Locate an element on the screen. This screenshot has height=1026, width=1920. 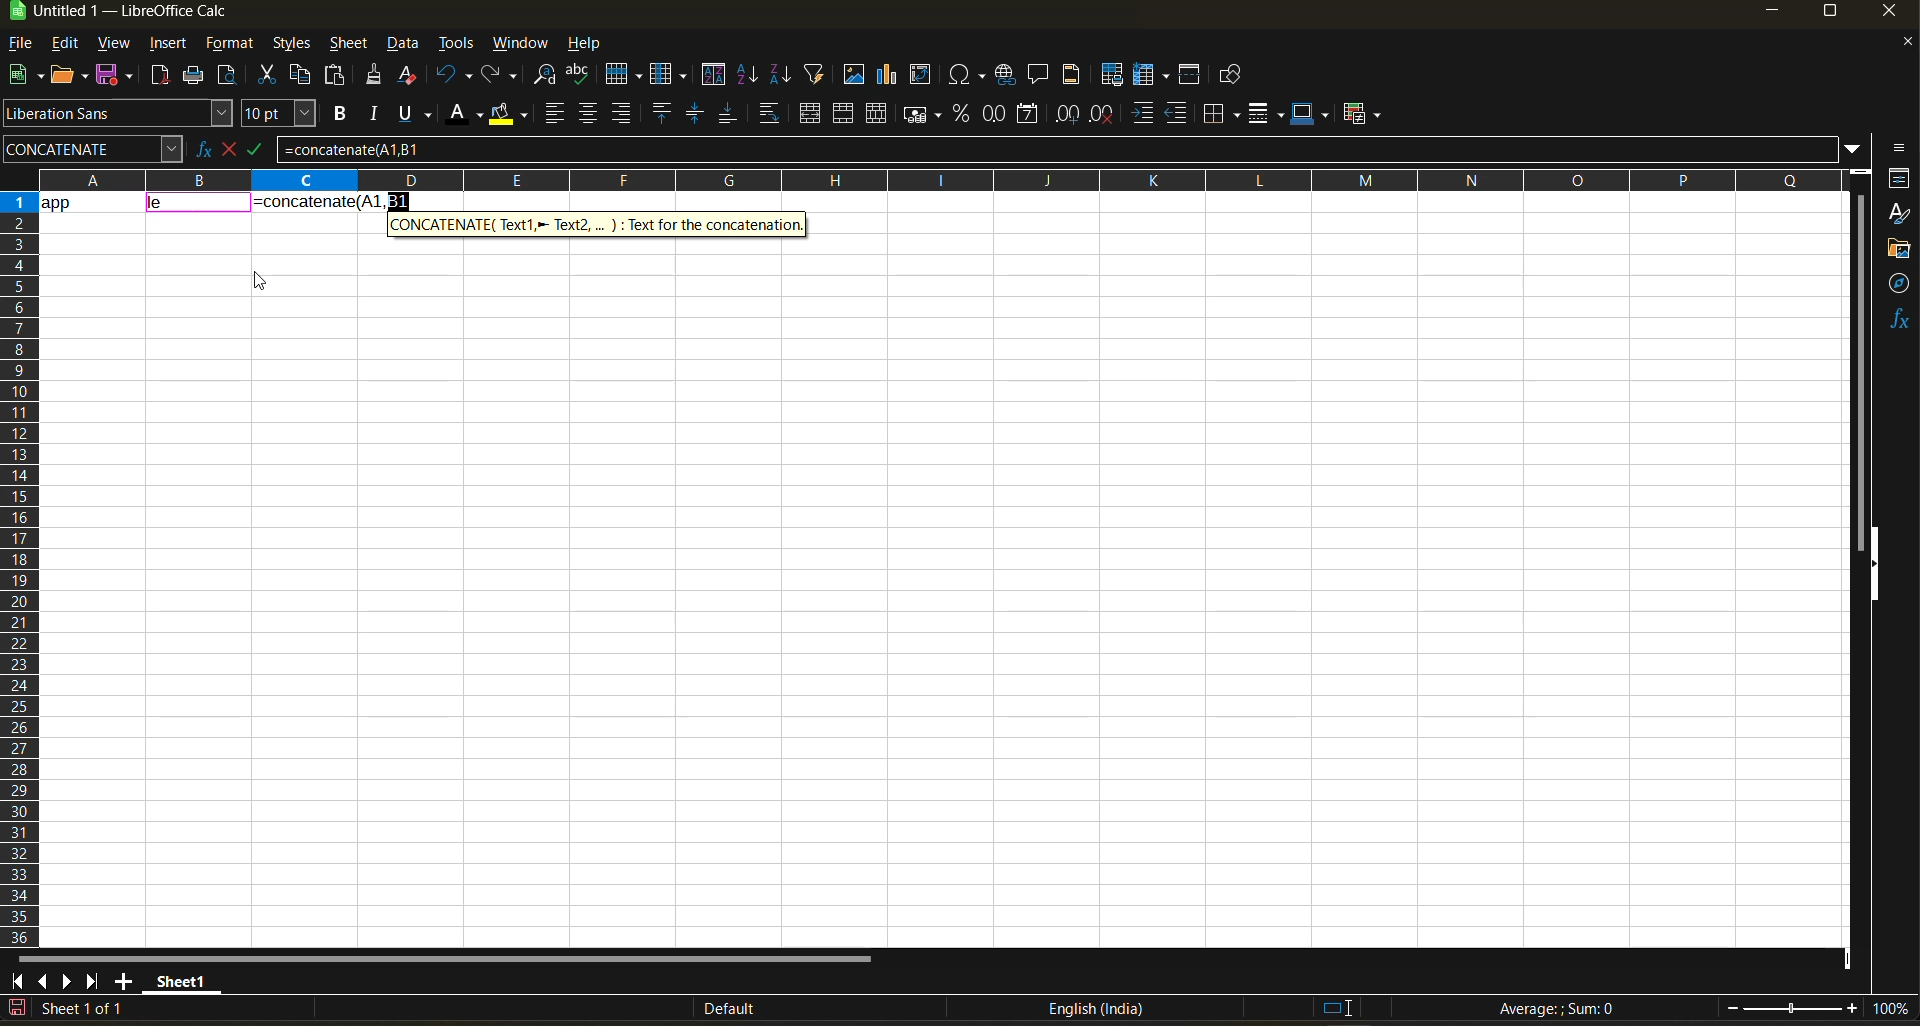
properties is located at coordinates (1900, 178).